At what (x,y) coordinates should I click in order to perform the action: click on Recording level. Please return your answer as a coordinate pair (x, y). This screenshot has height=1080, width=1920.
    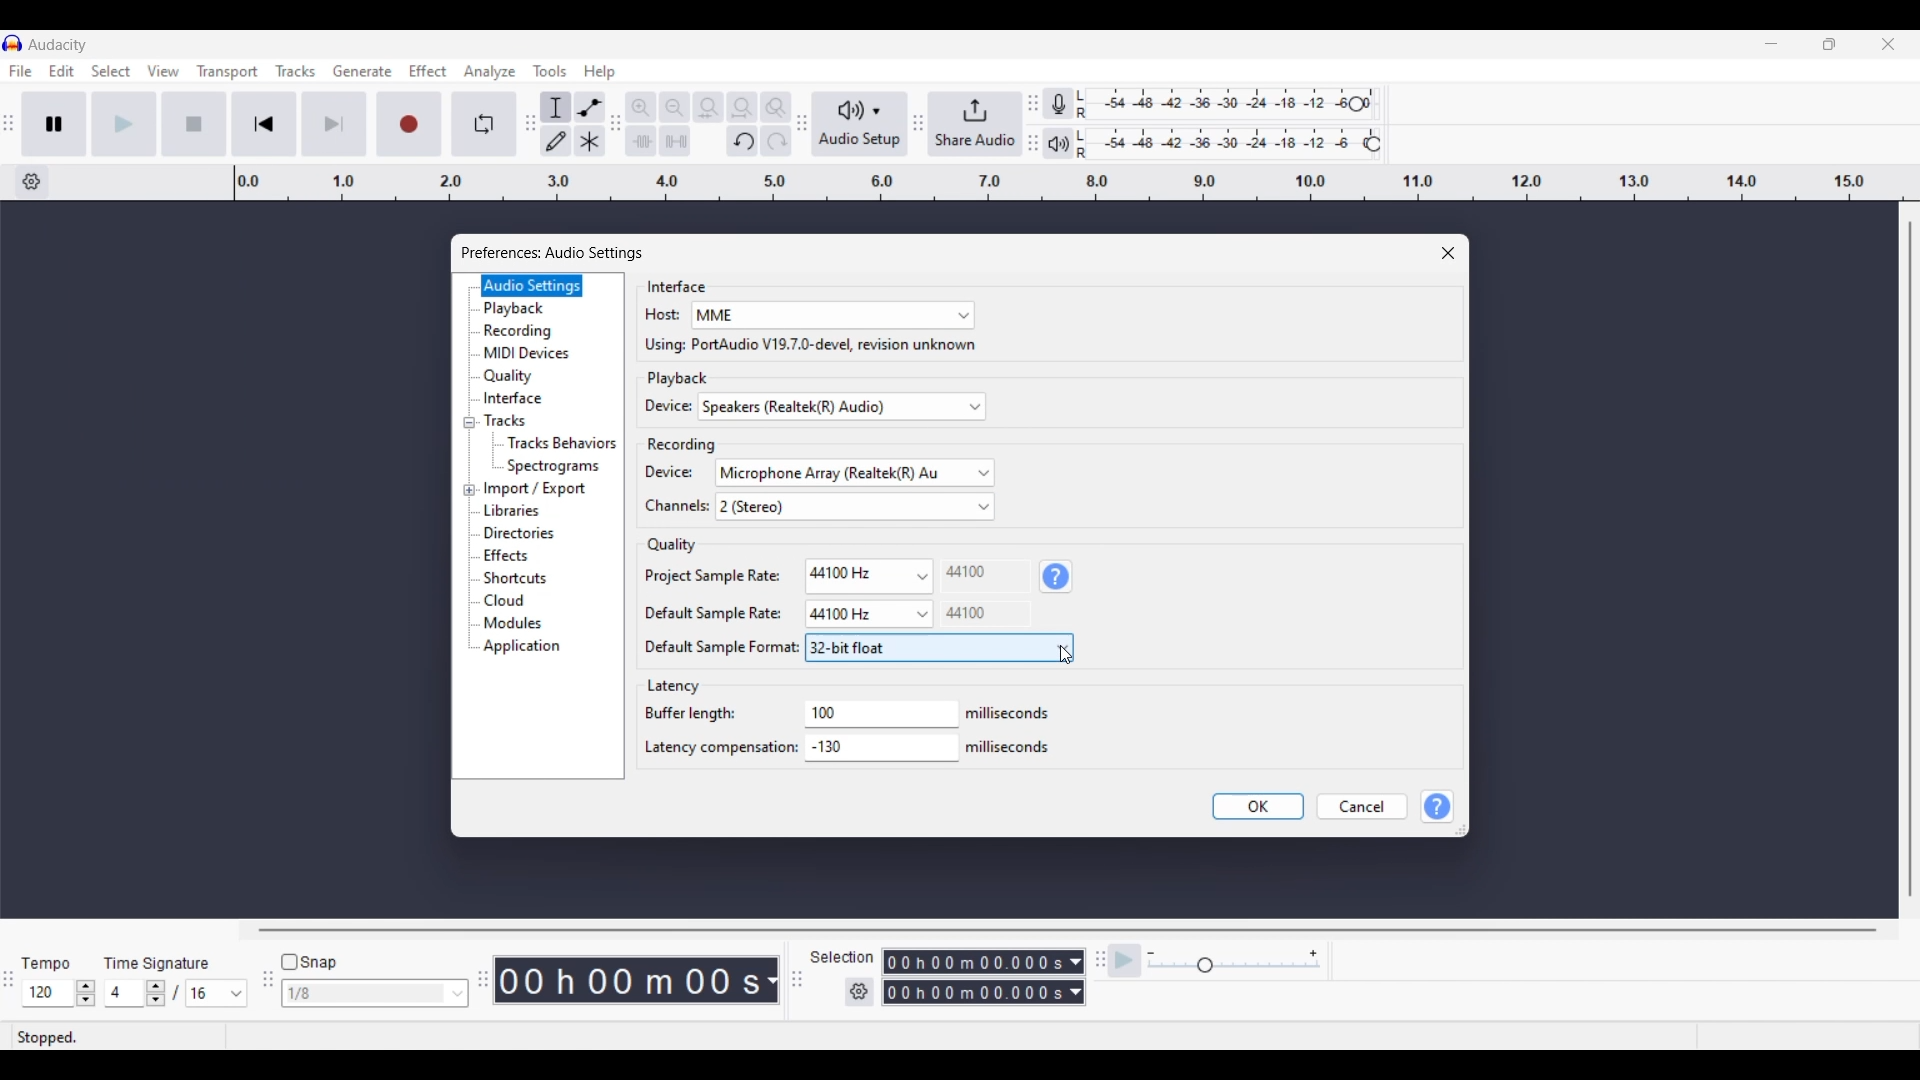
    Looking at the image, I should click on (1225, 105).